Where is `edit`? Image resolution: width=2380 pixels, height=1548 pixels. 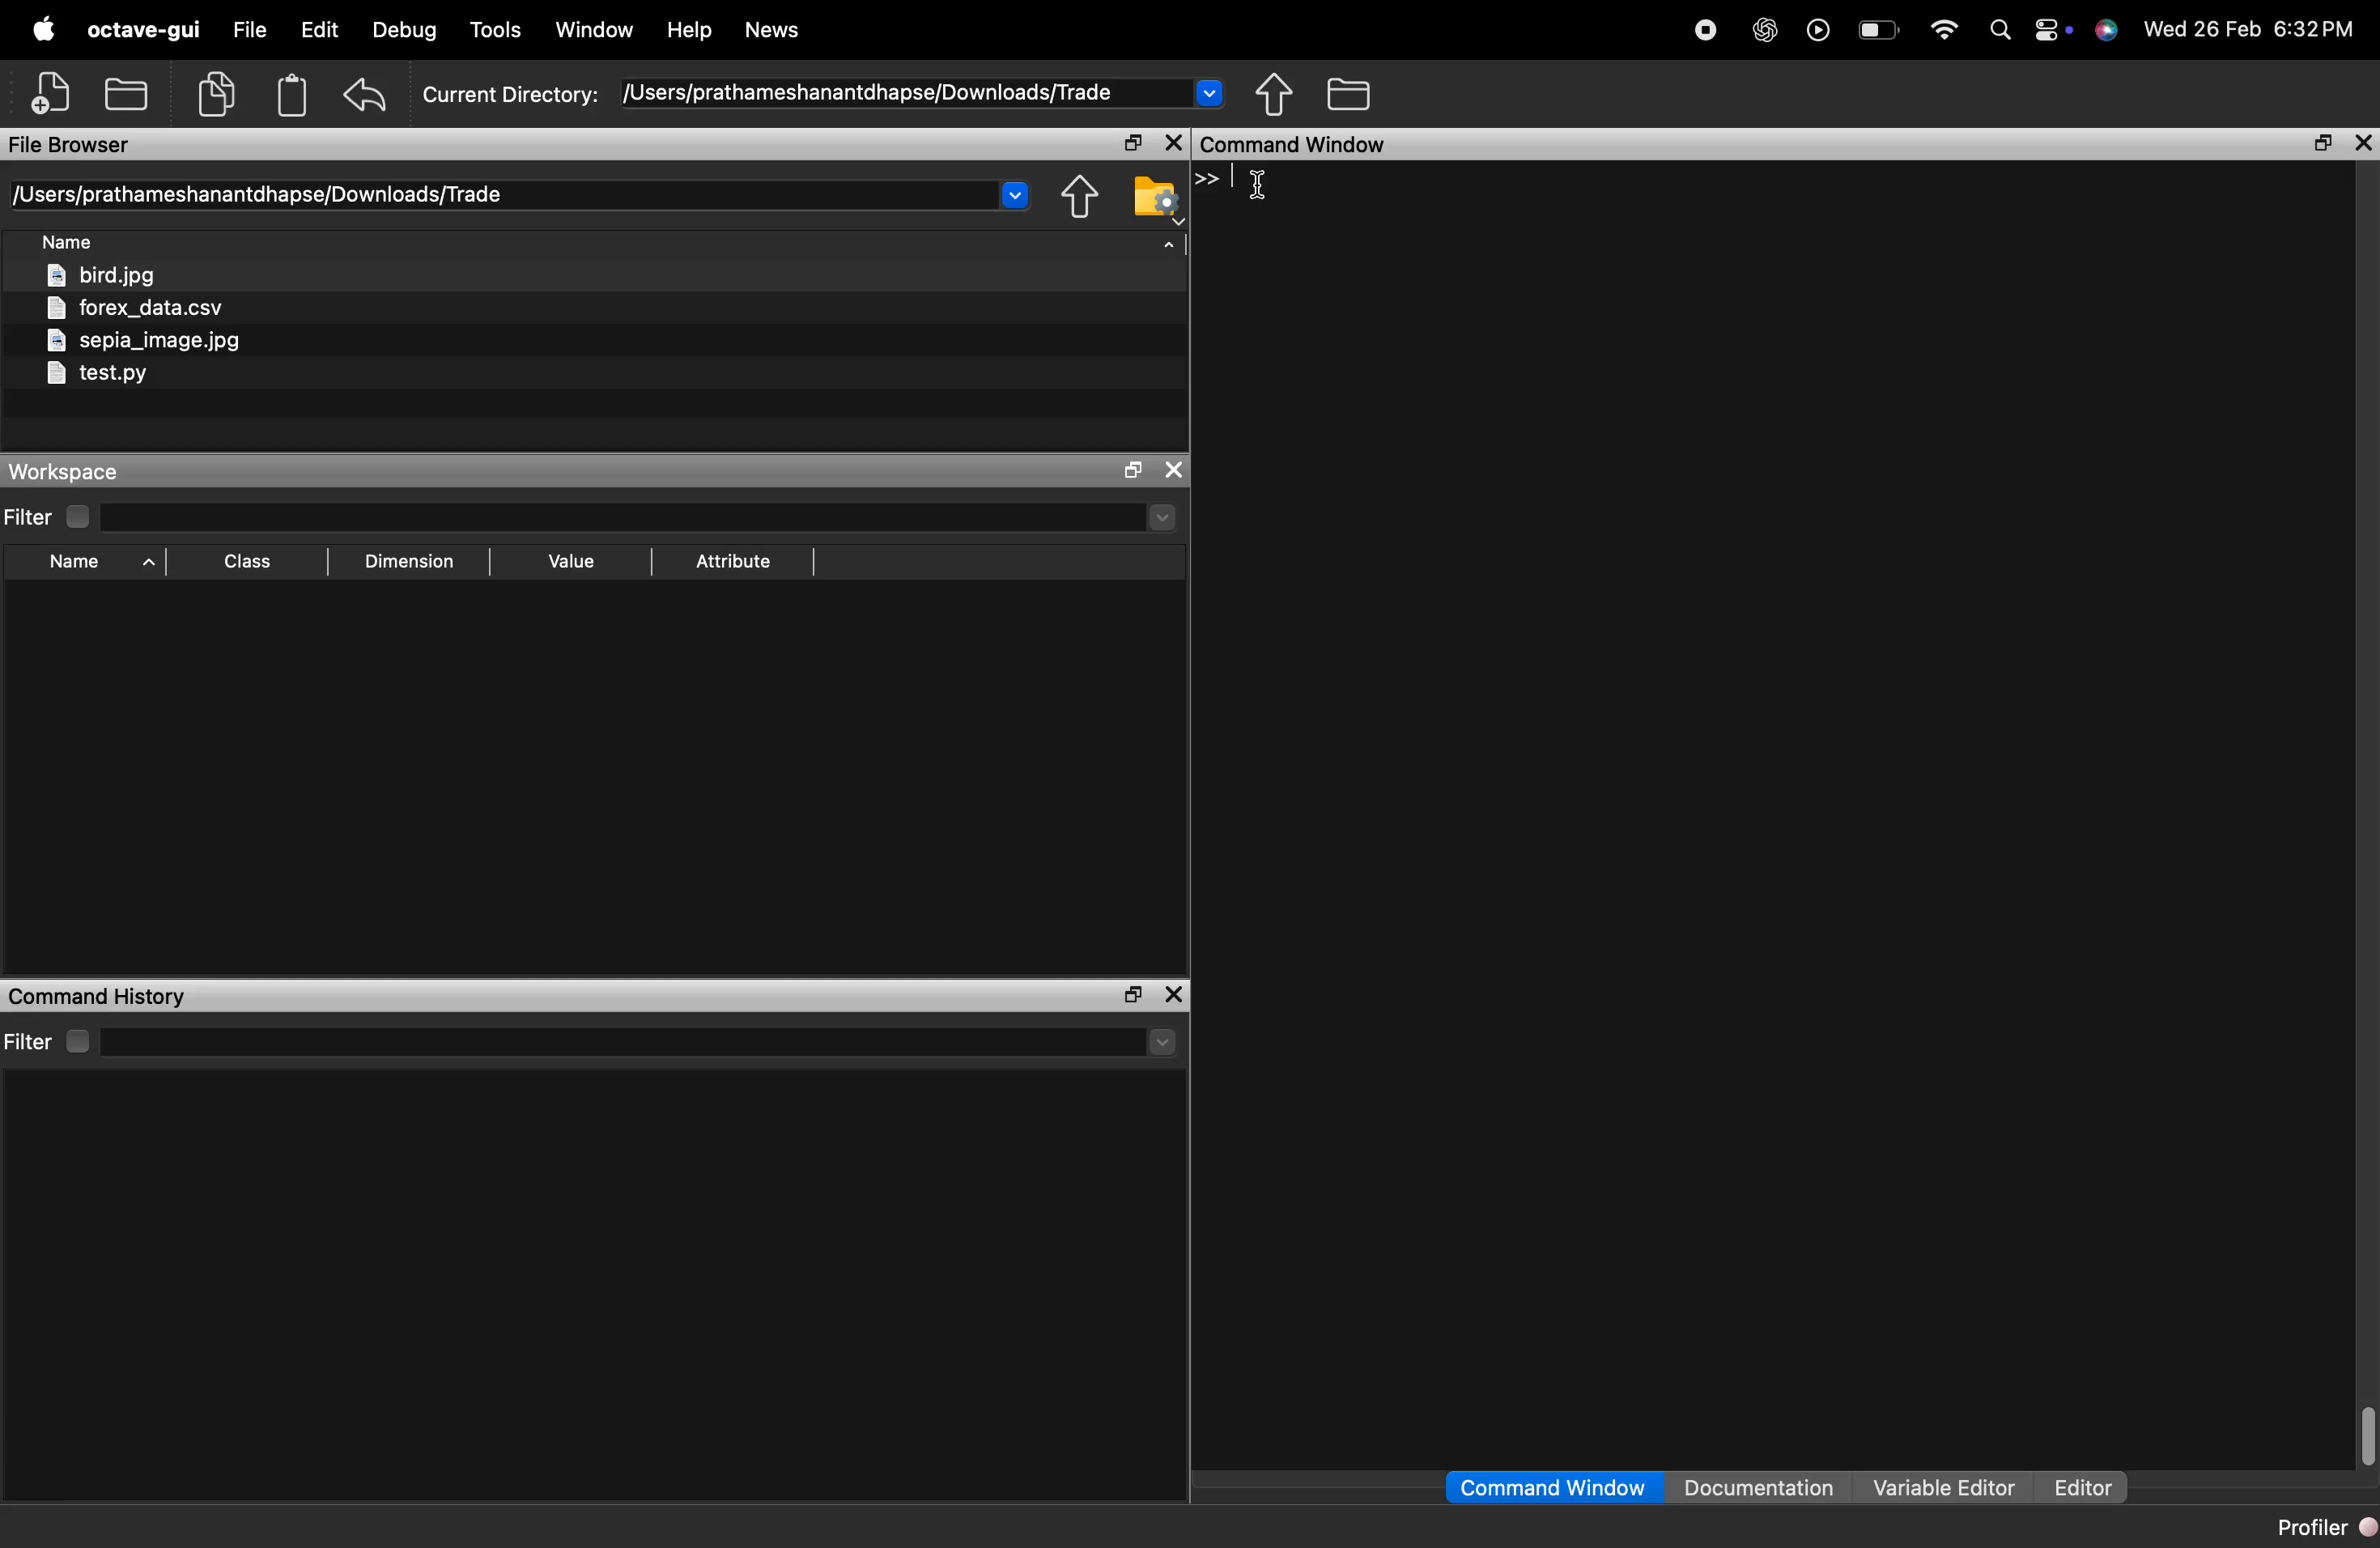
edit is located at coordinates (319, 32).